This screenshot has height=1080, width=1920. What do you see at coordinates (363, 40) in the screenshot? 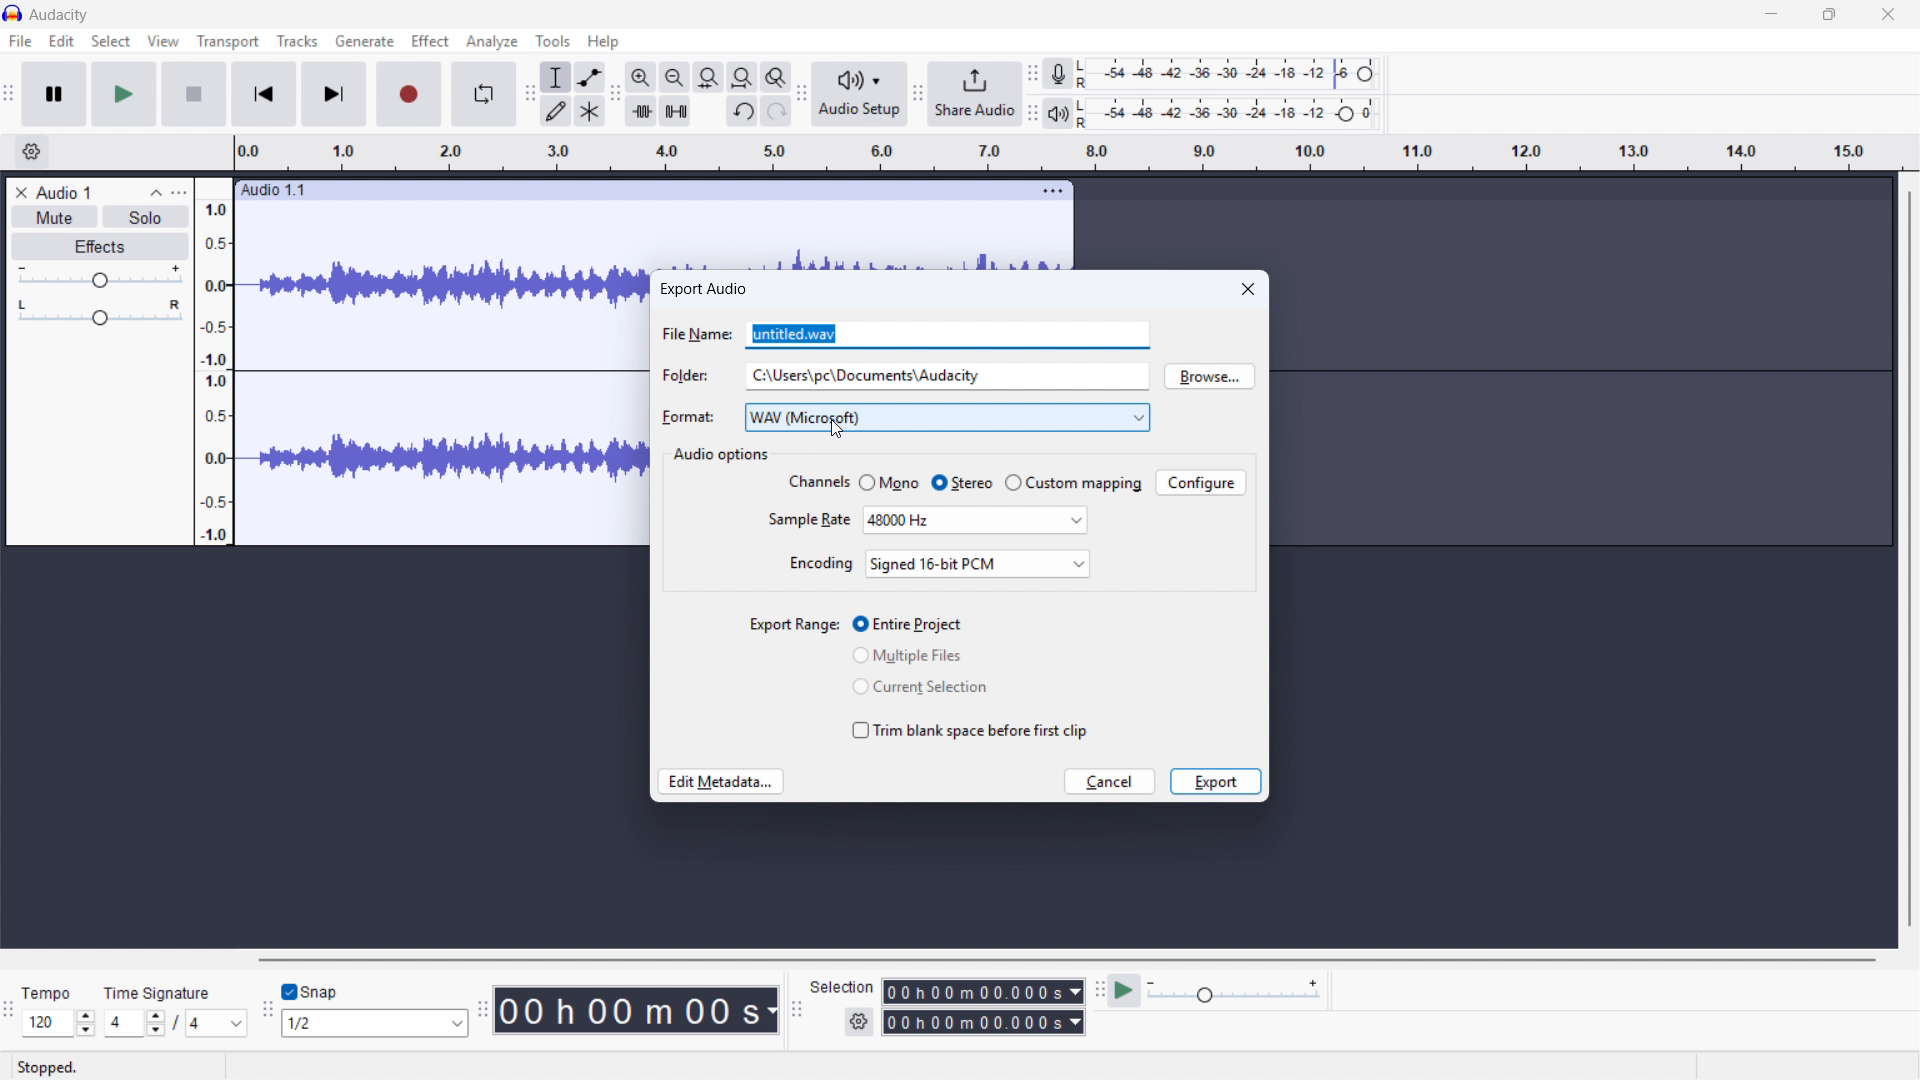
I see `Generate ` at bounding box center [363, 40].